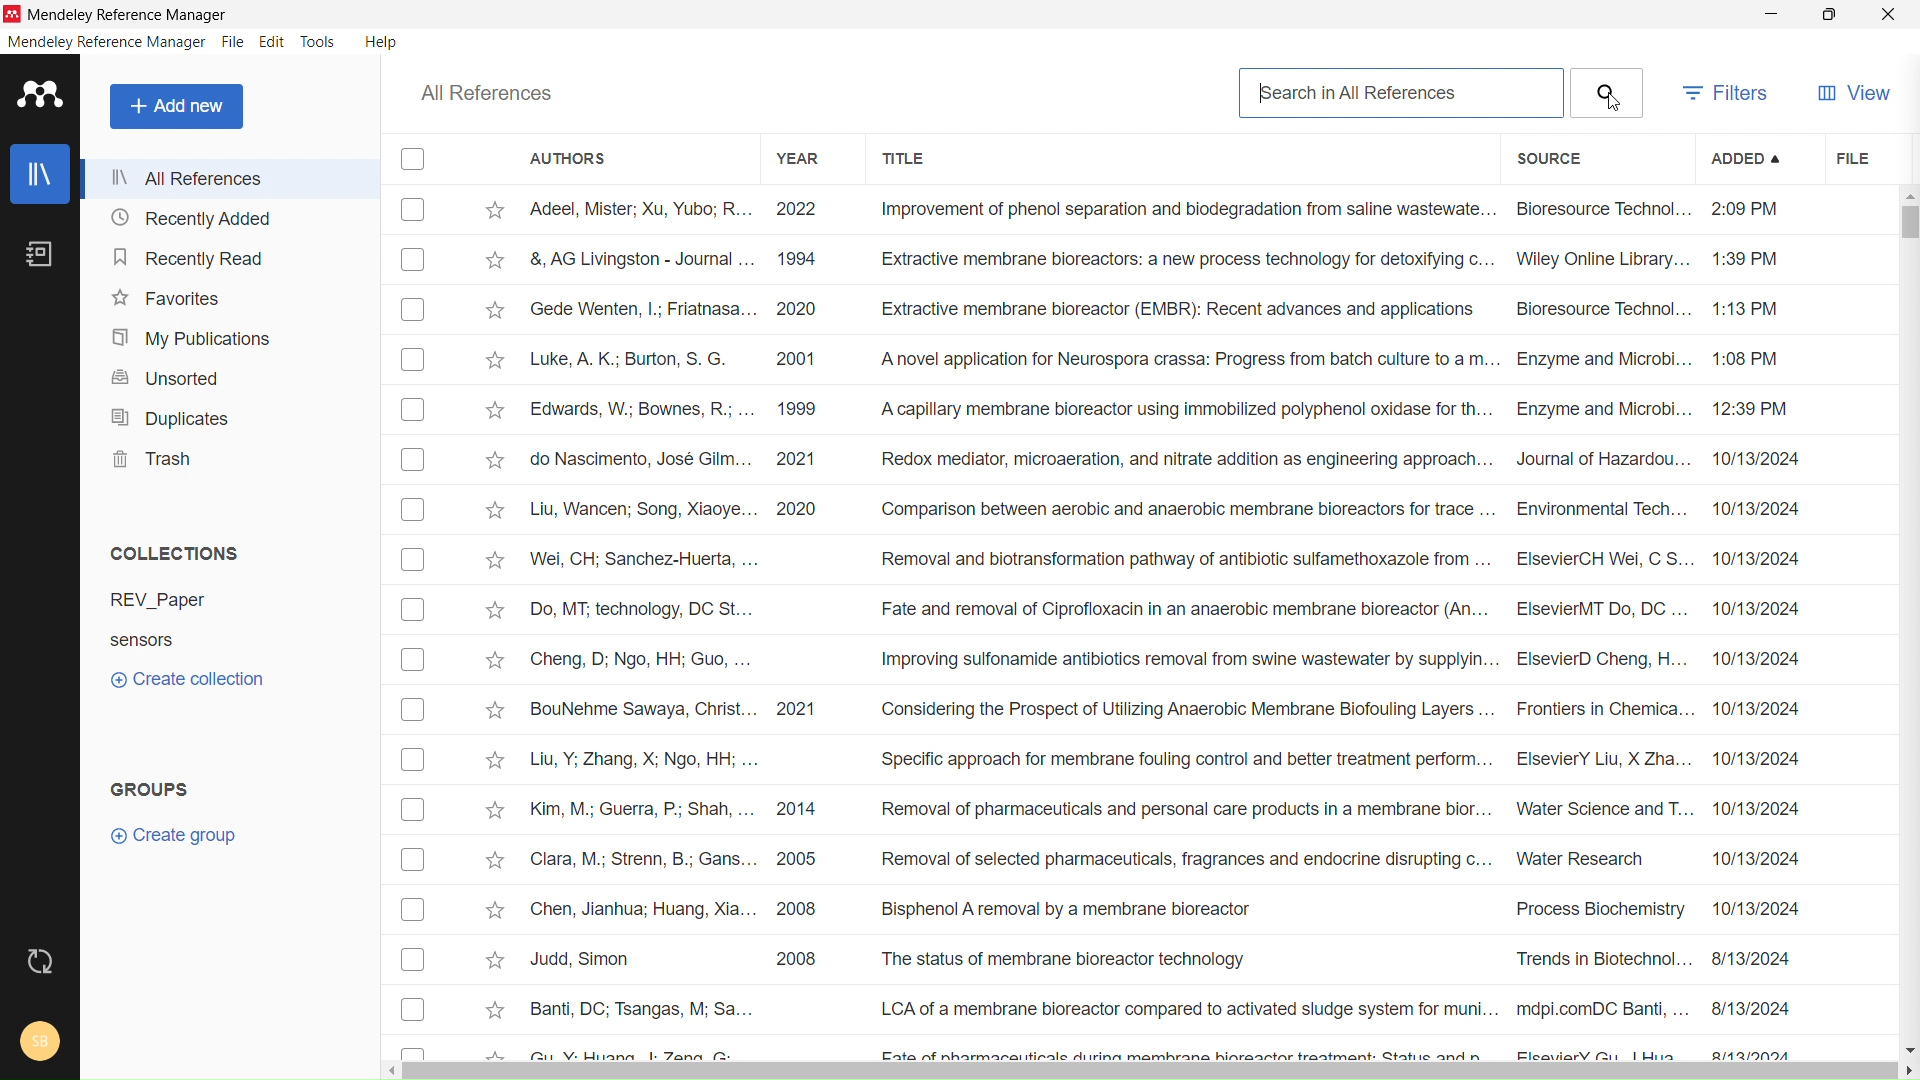 The image size is (1920, 1080). What do you see at coordinates (1165, 757) in the screenshot?
I see `Liu, Y; Zhang, X; Ngo, HH; ... Specific approach for membrane fouling control and better treatment perform...  ElsevierY Liu, X Zha... 10/13/2024` at bounding box center [1165, 757].